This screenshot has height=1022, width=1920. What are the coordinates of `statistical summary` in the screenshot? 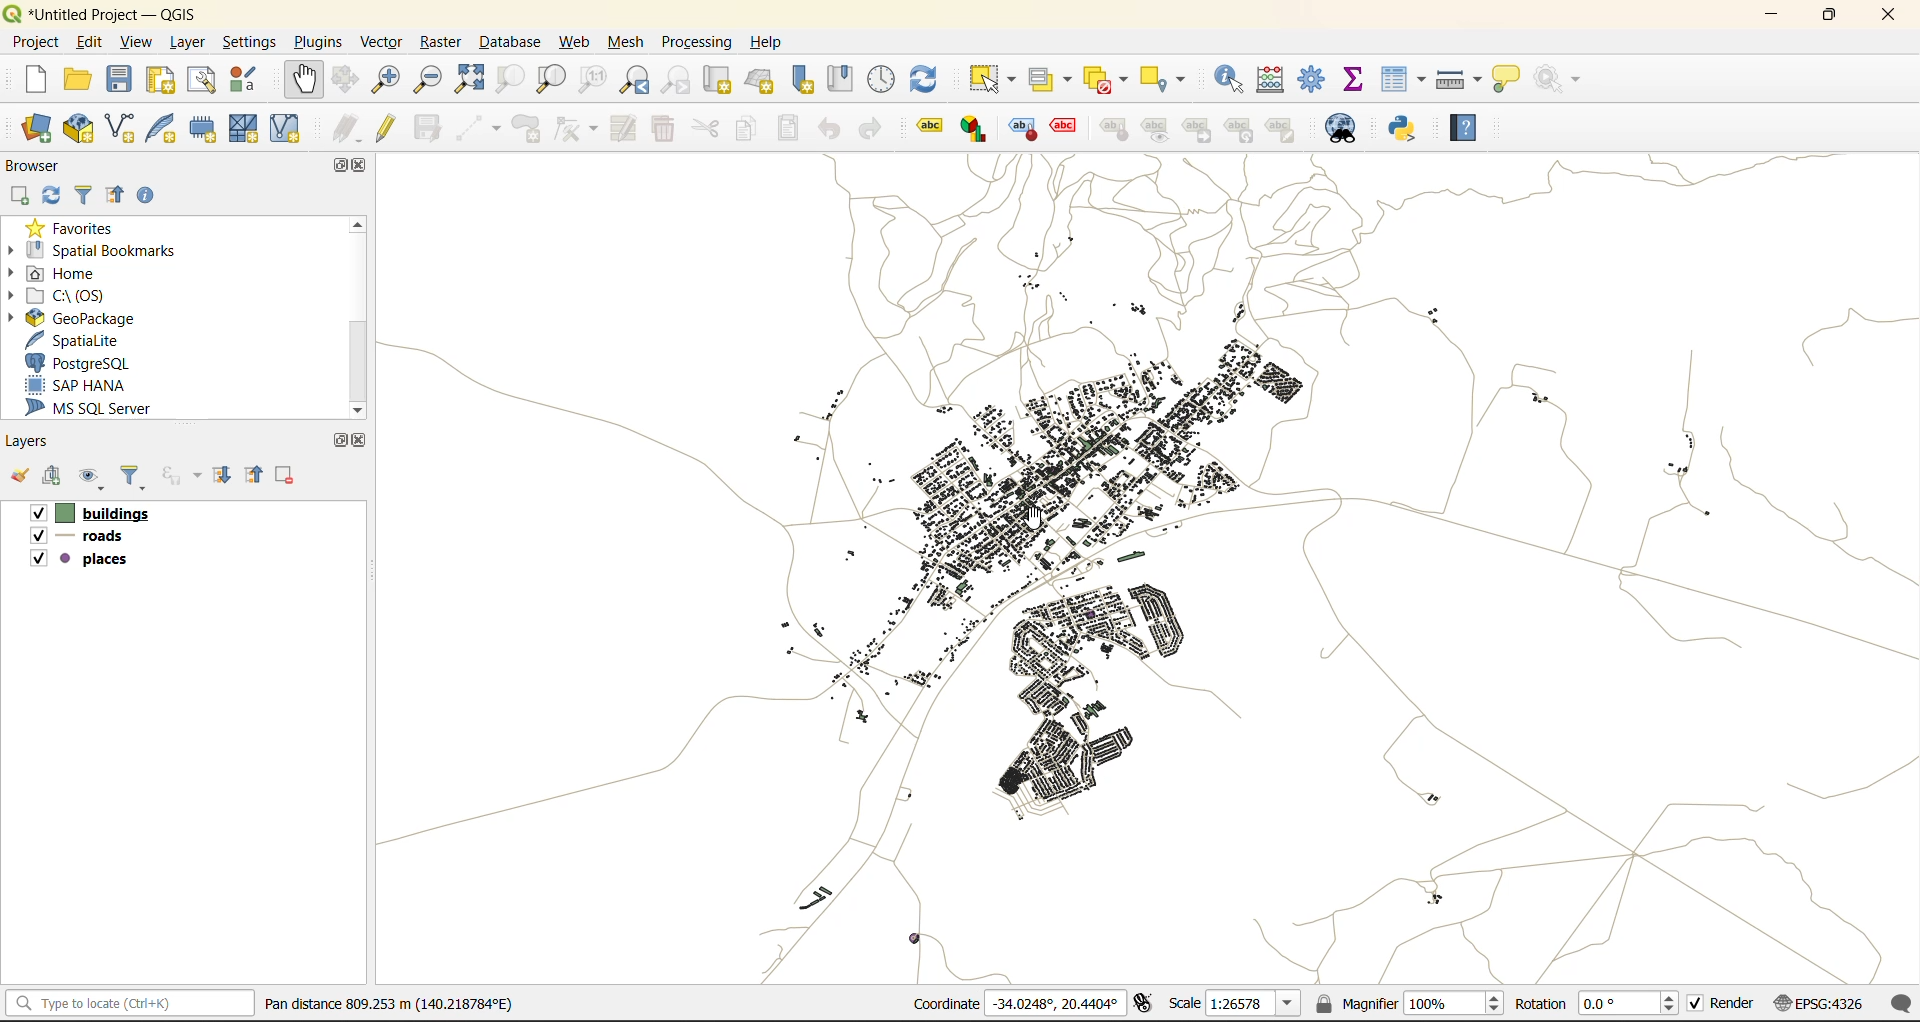 It's located at (1357, 79).